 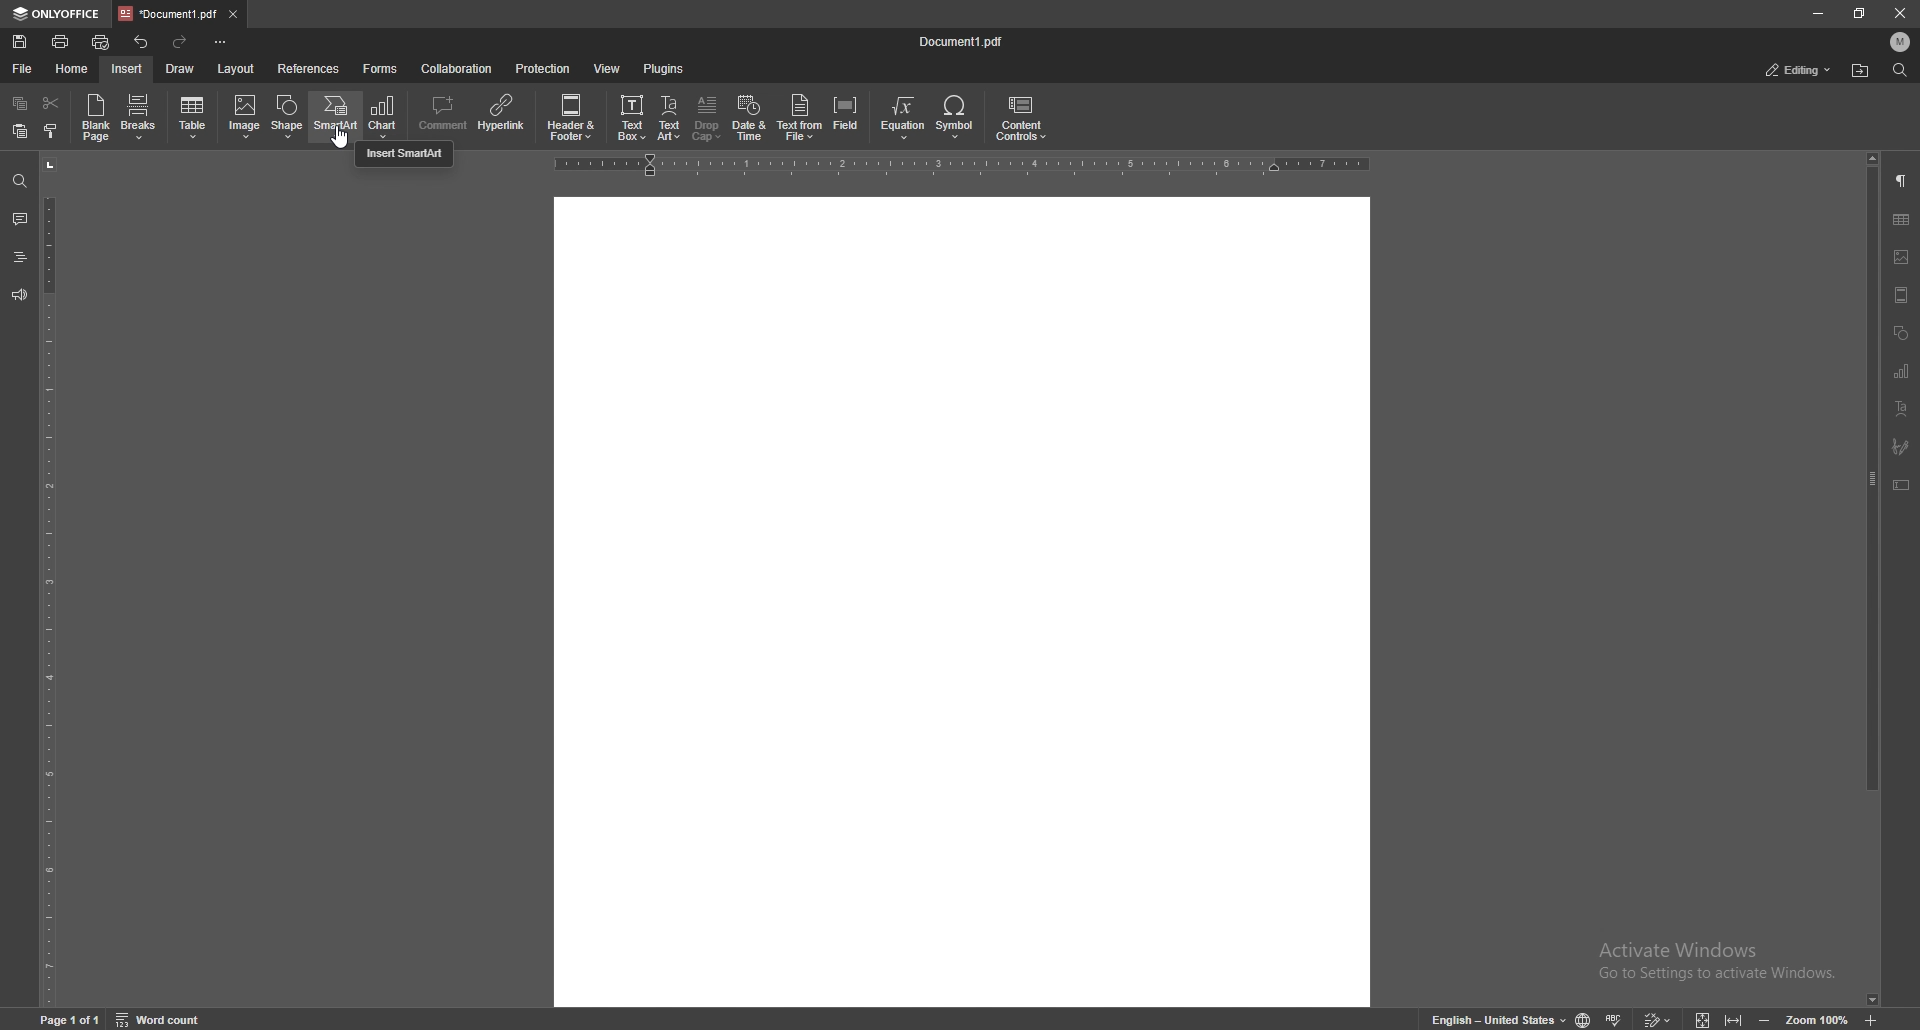 What do you see at coordinates (55, 15) in the screenshot?
I see `onlyoffice` at bounding box center [55, 15].